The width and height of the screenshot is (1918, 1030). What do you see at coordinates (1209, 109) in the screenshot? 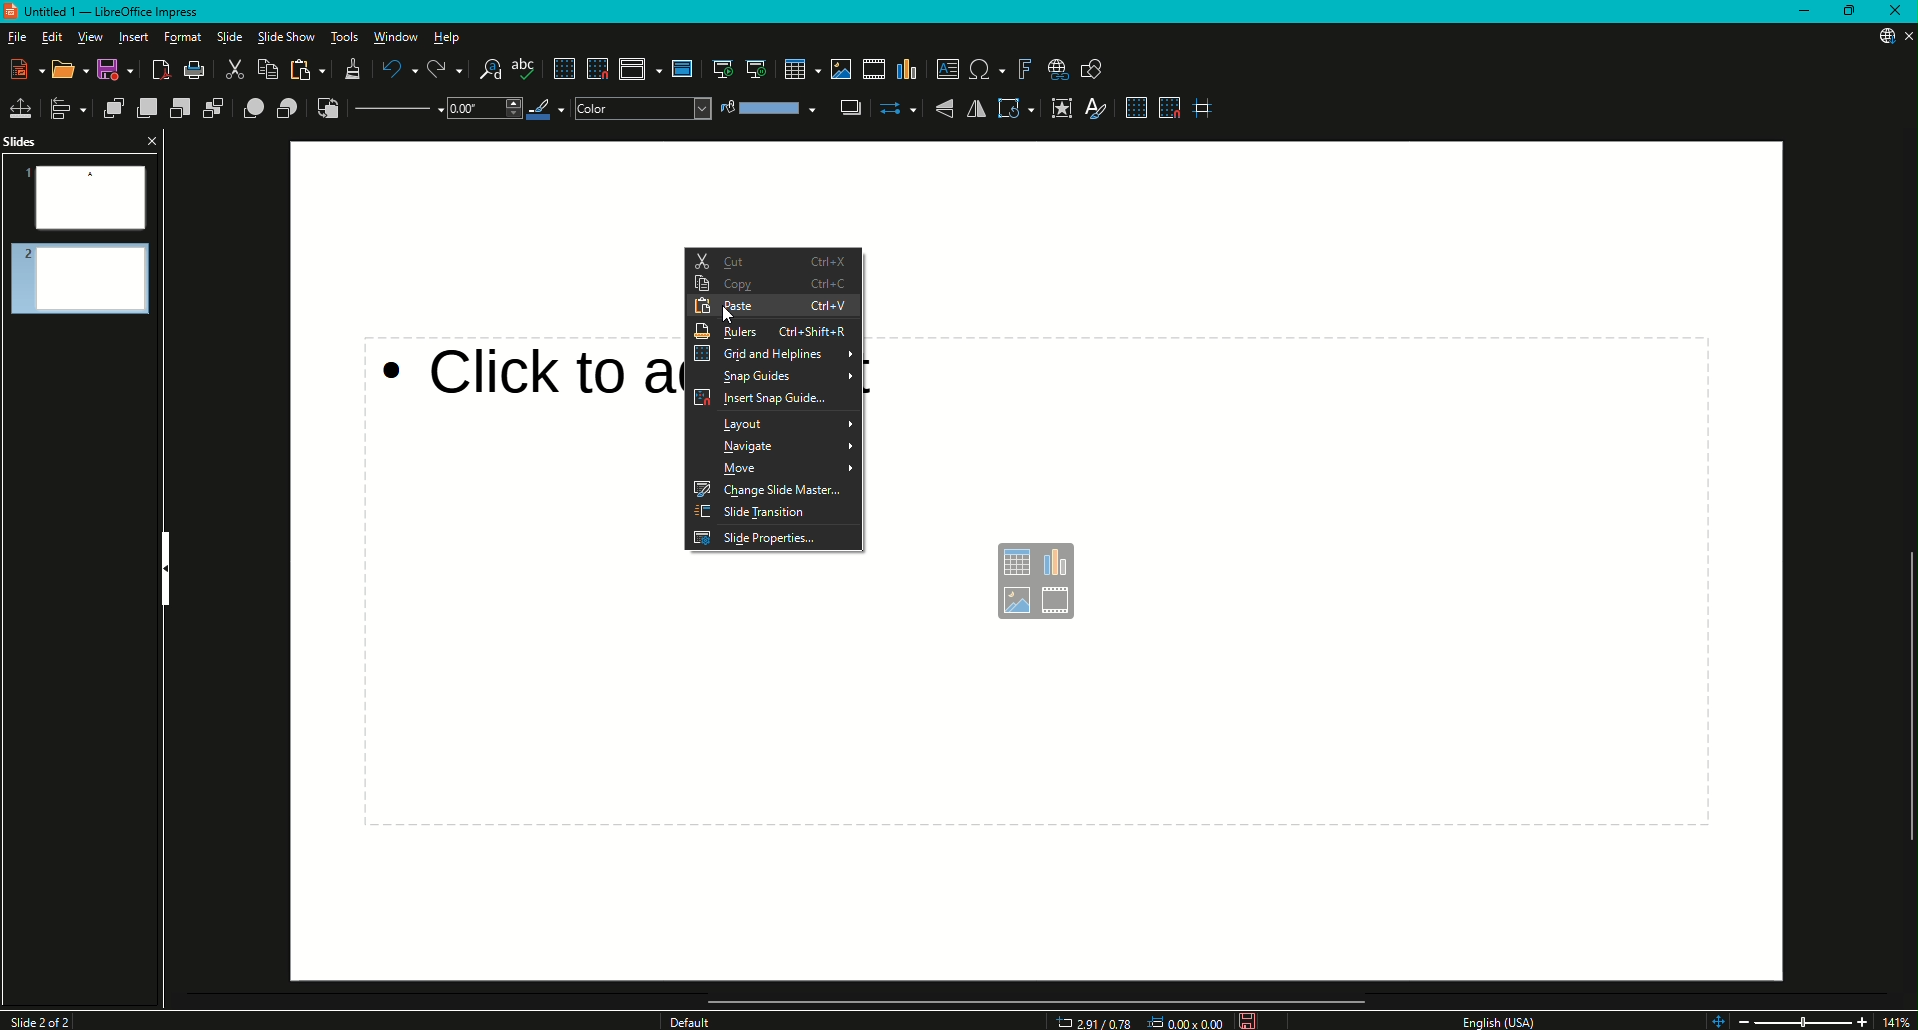
I see `Helplines While Moving` at bounding box center [1209, 109].